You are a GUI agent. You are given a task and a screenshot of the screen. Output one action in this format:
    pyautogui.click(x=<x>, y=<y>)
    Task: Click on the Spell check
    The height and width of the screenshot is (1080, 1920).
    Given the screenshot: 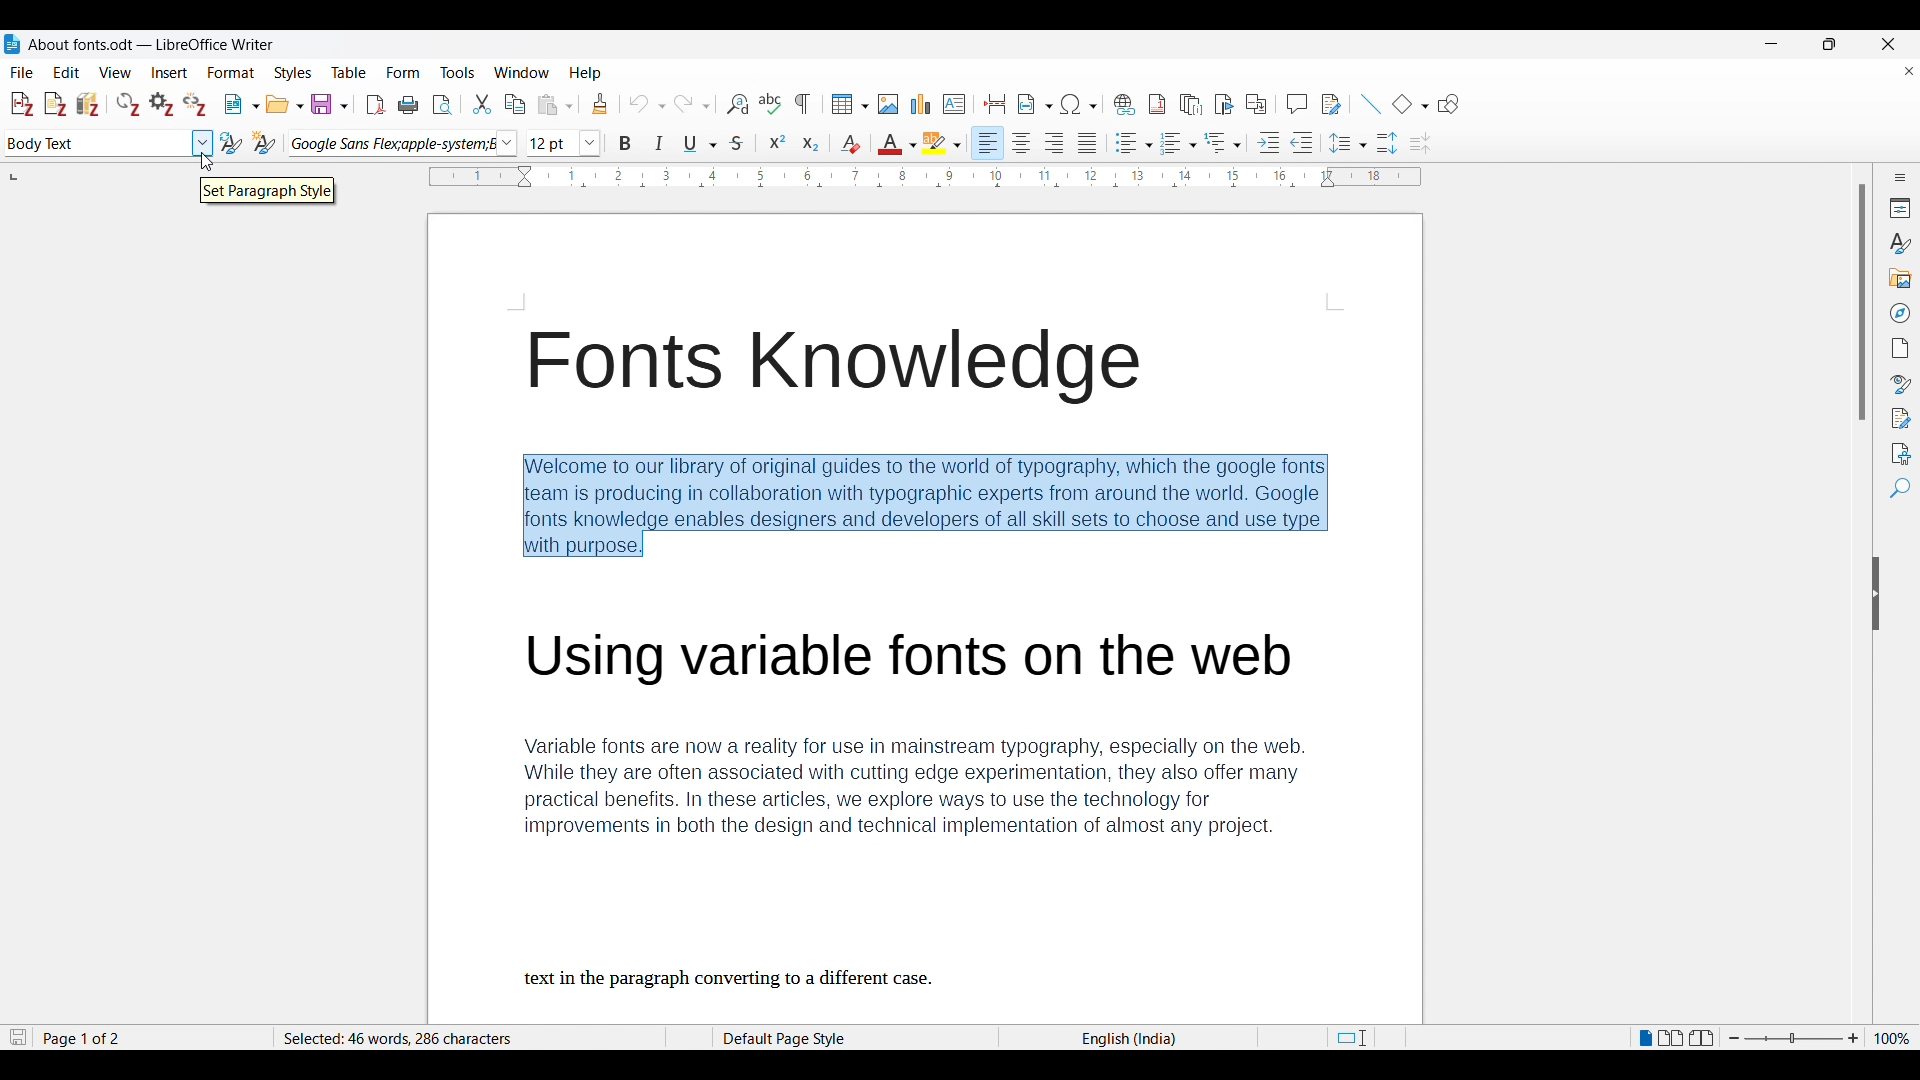 What is the action you would take?
    pyautogui.click(x=770, y=104)
    